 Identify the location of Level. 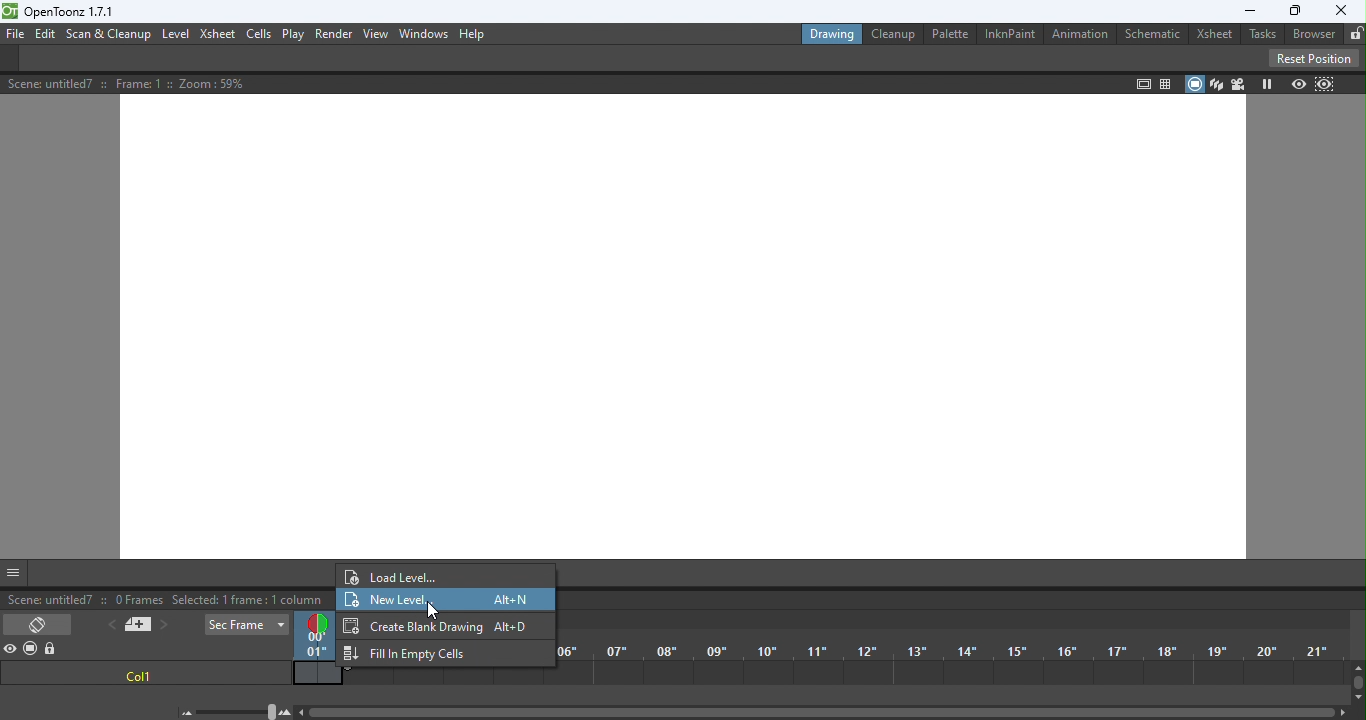
(174, 35).